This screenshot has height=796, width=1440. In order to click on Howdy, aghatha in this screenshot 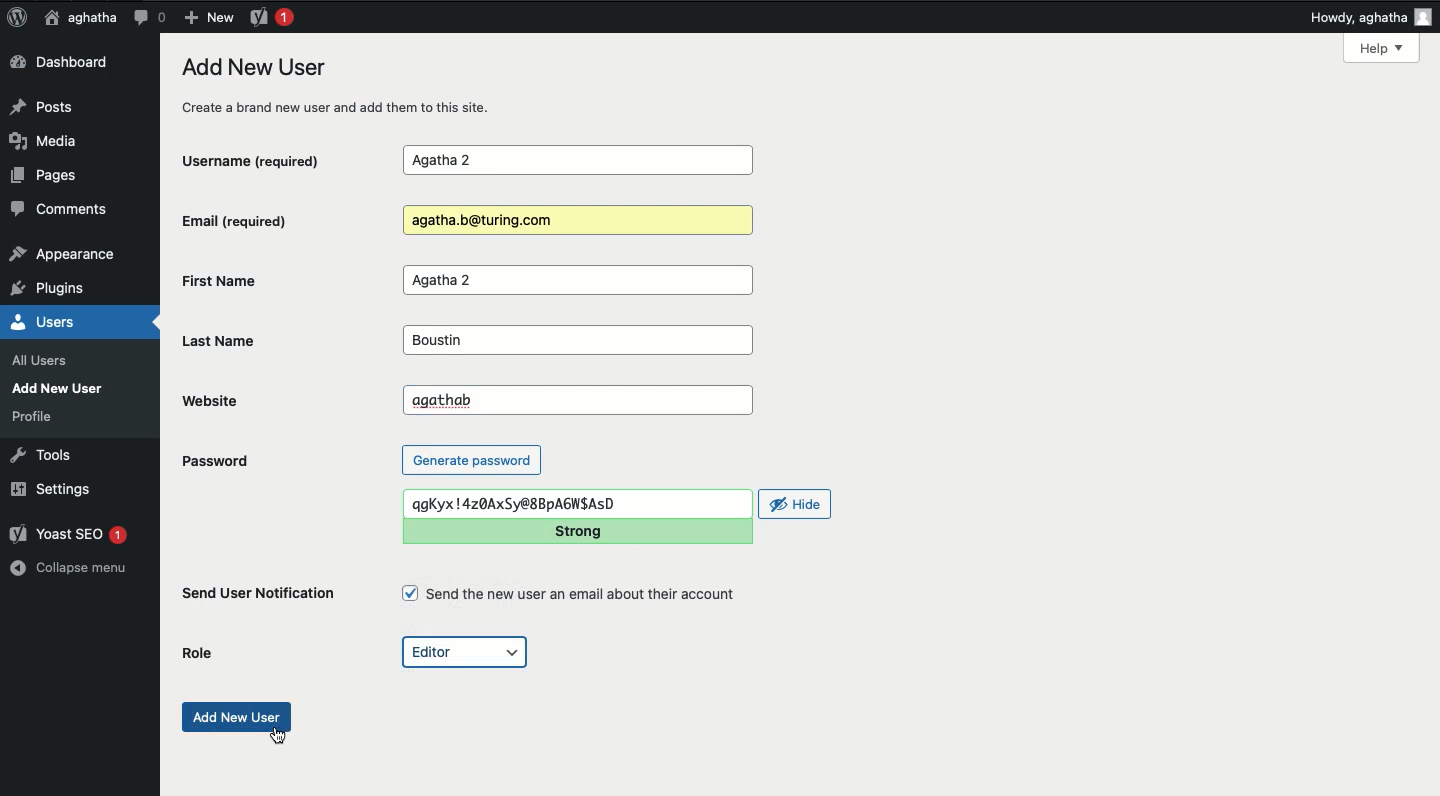, I will do `click(1371, 17)`.